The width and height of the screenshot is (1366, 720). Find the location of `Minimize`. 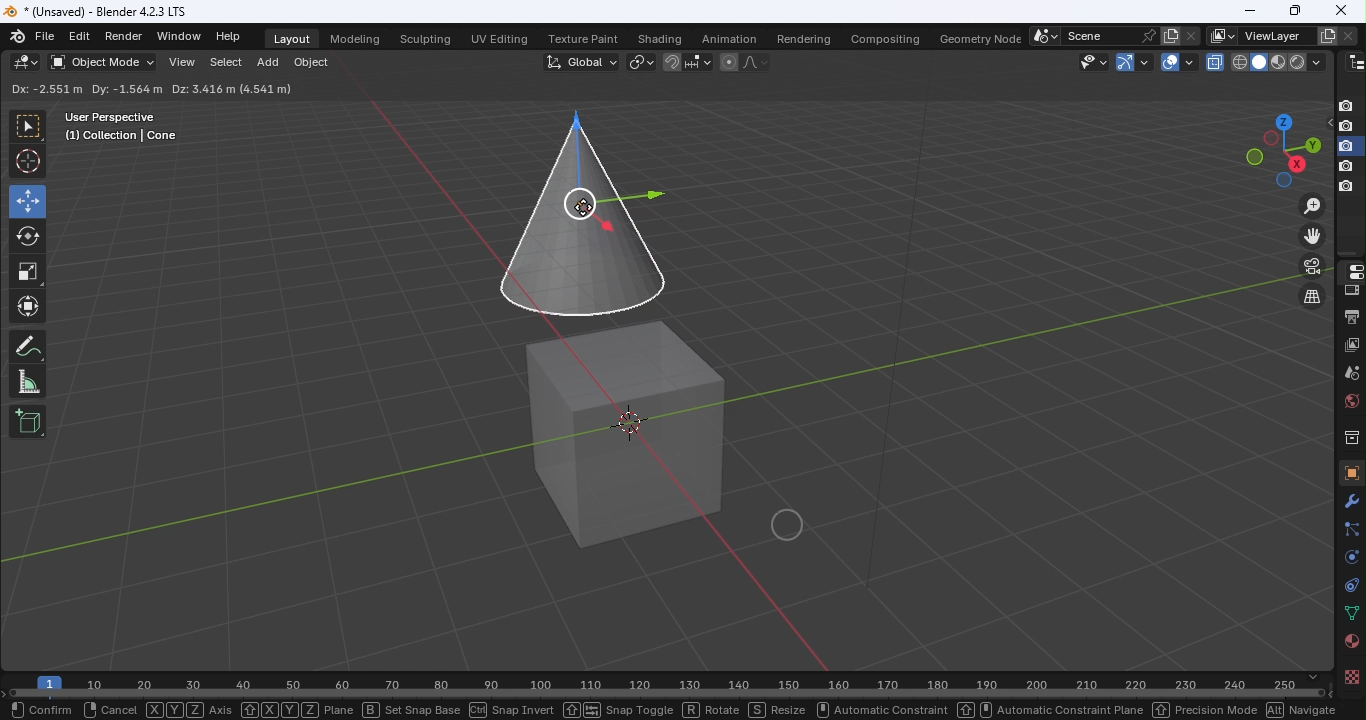

Minimize is located at coordinates (1249, 10).